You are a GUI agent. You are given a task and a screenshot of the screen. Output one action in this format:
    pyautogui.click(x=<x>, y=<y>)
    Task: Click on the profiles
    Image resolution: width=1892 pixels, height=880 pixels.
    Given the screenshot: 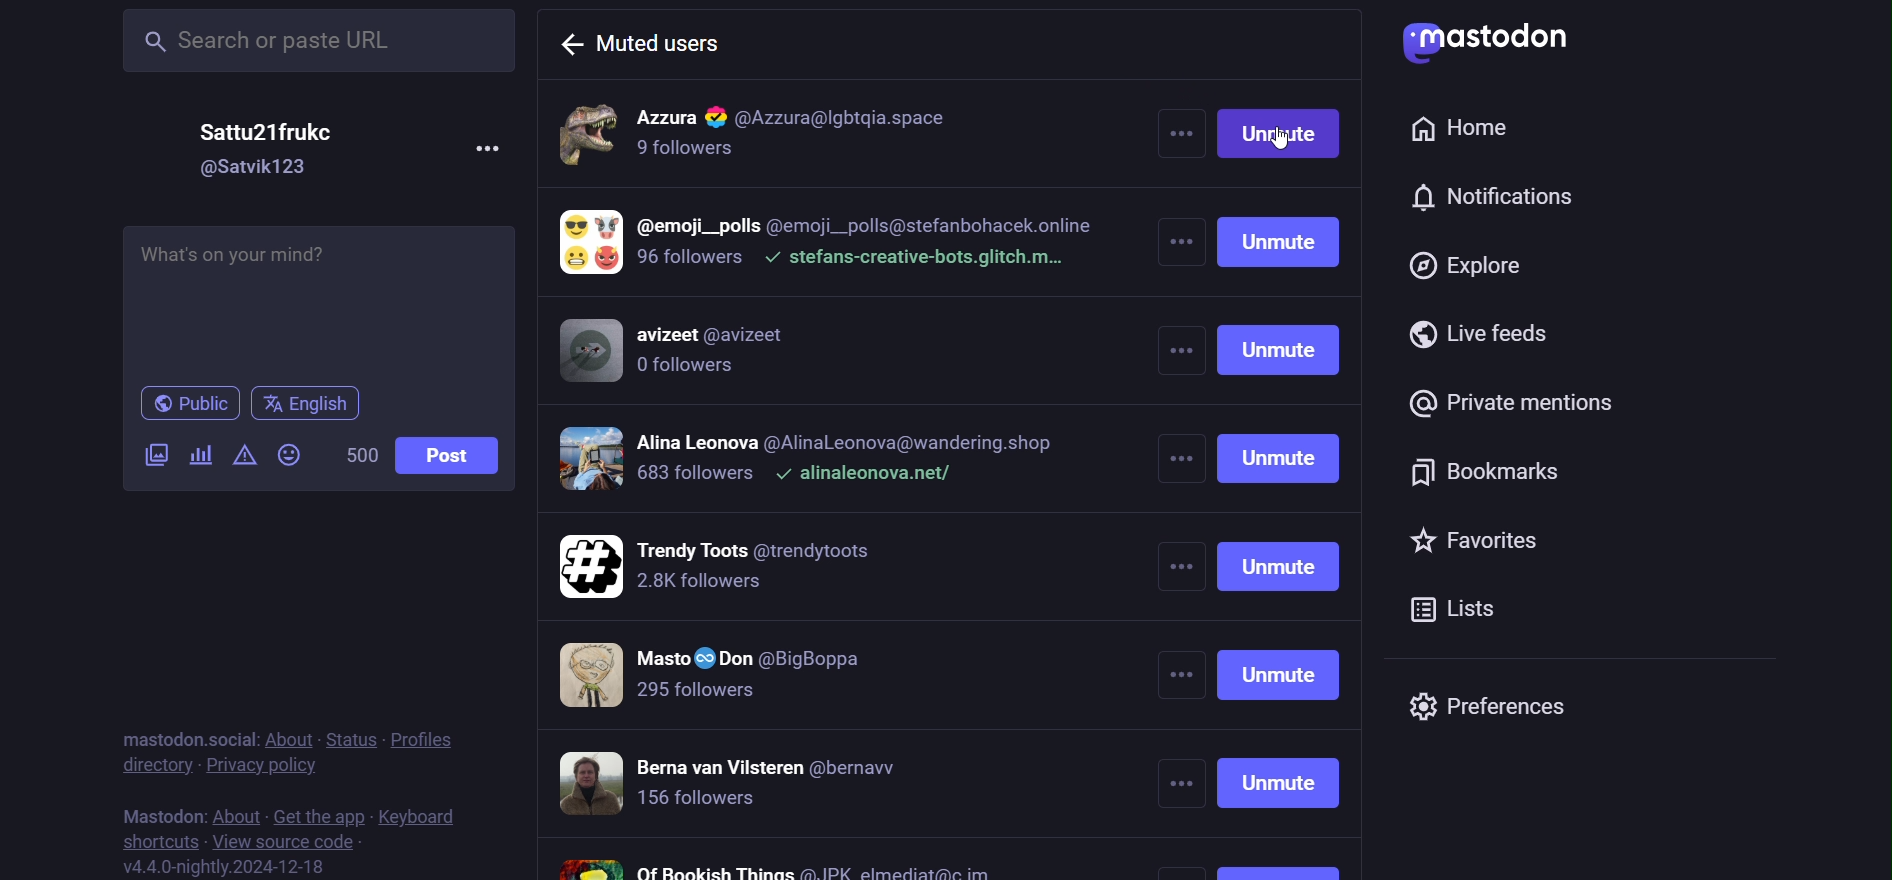 What is the action you would take?
    pyautogui.click(x=427, y=739)
    